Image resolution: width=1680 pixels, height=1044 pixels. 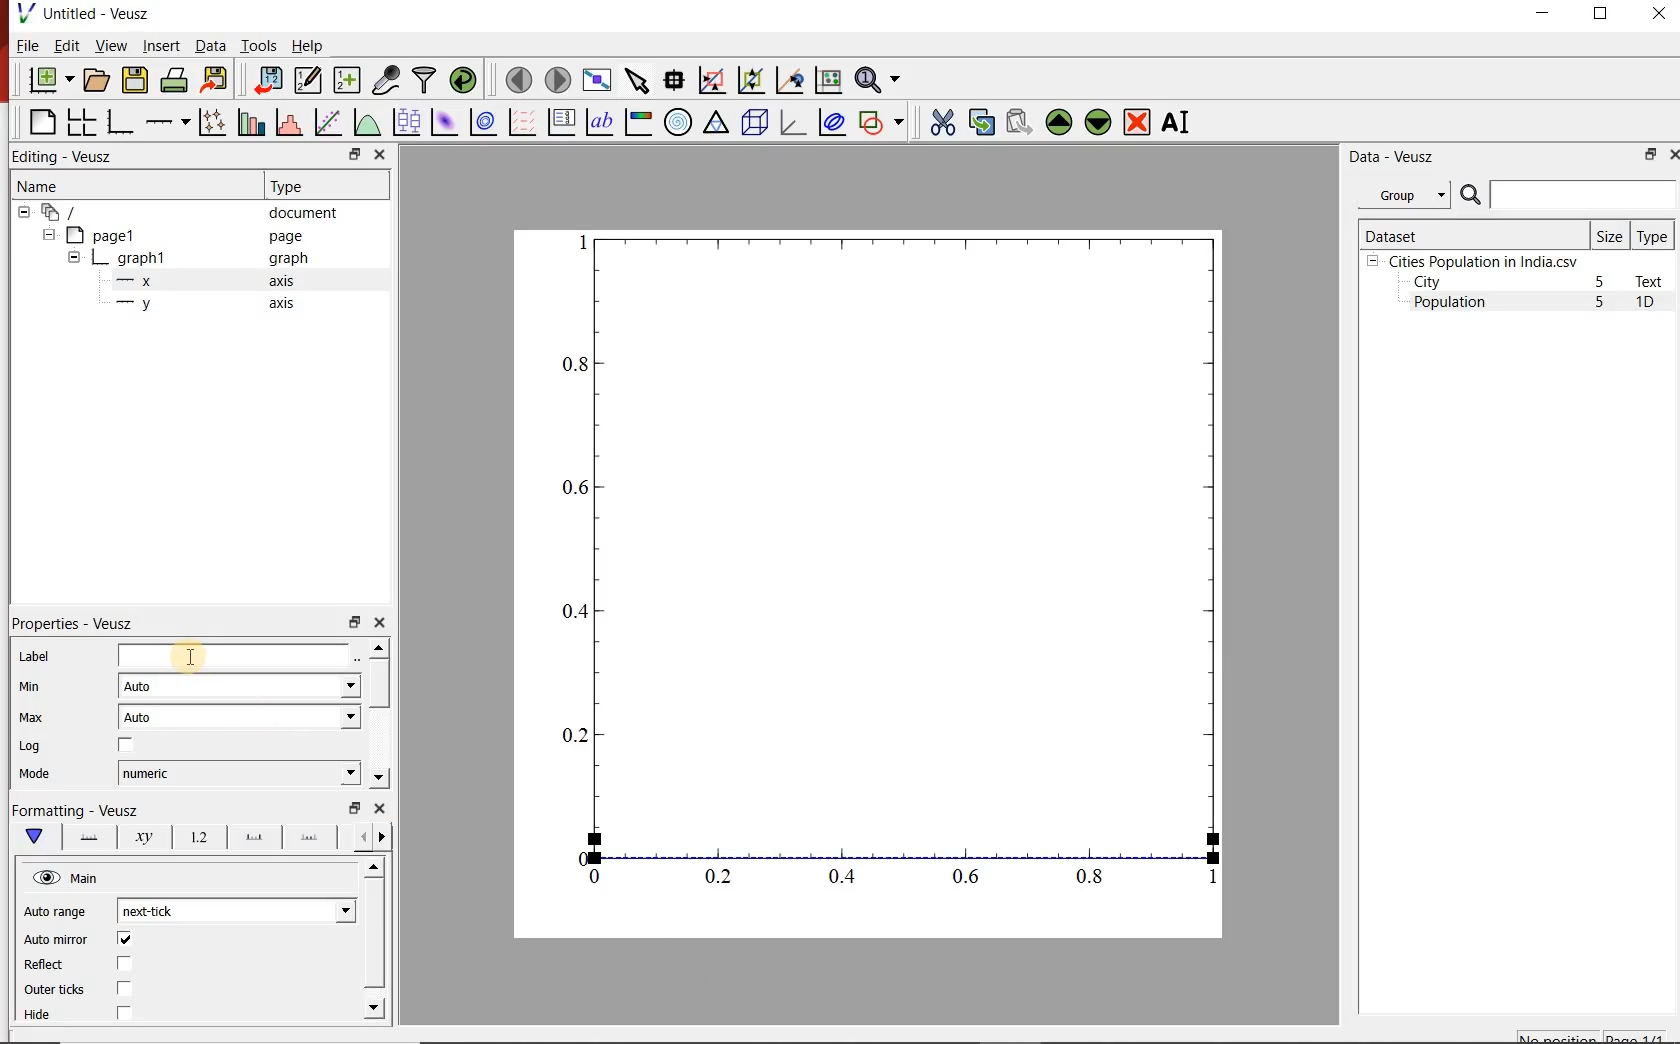 I want to click on plot box plots, so click(x=405, y=121).